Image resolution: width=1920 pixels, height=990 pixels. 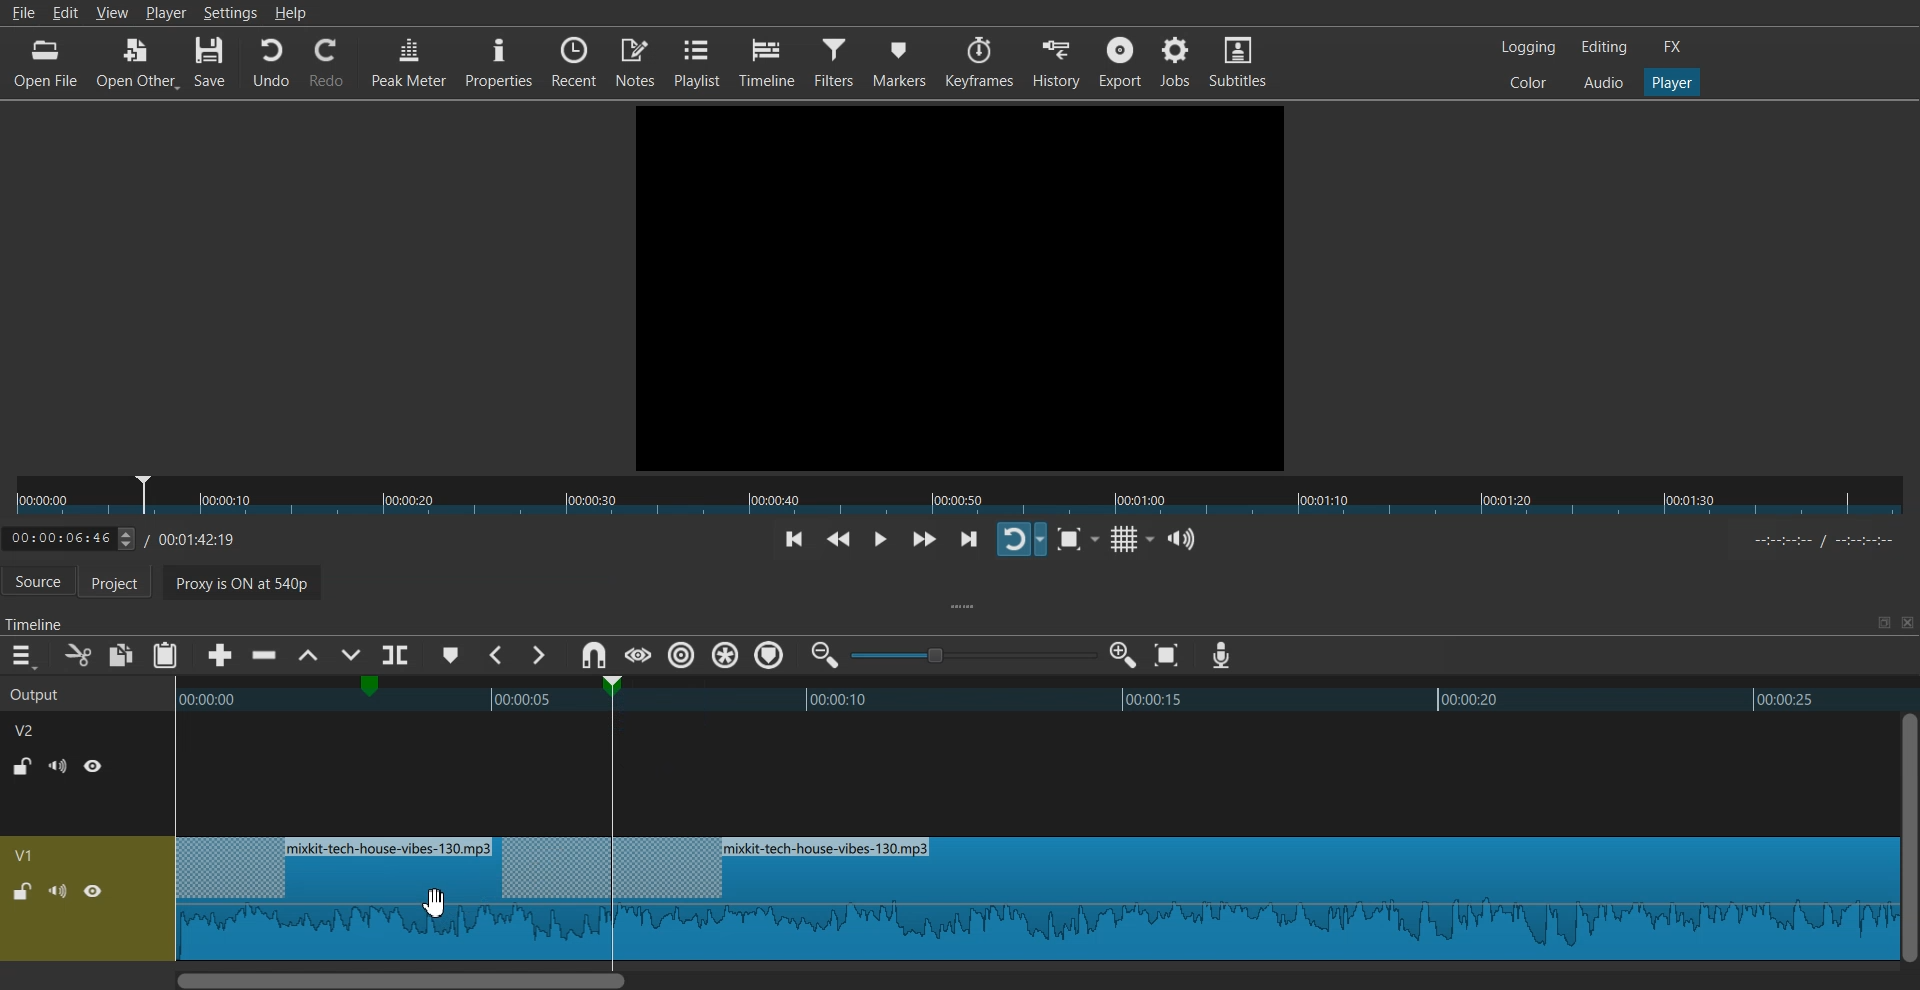 What do you see at coordinates (637, 60) in the screenshot?
I see `Notes` at bounding box center [637, 60].